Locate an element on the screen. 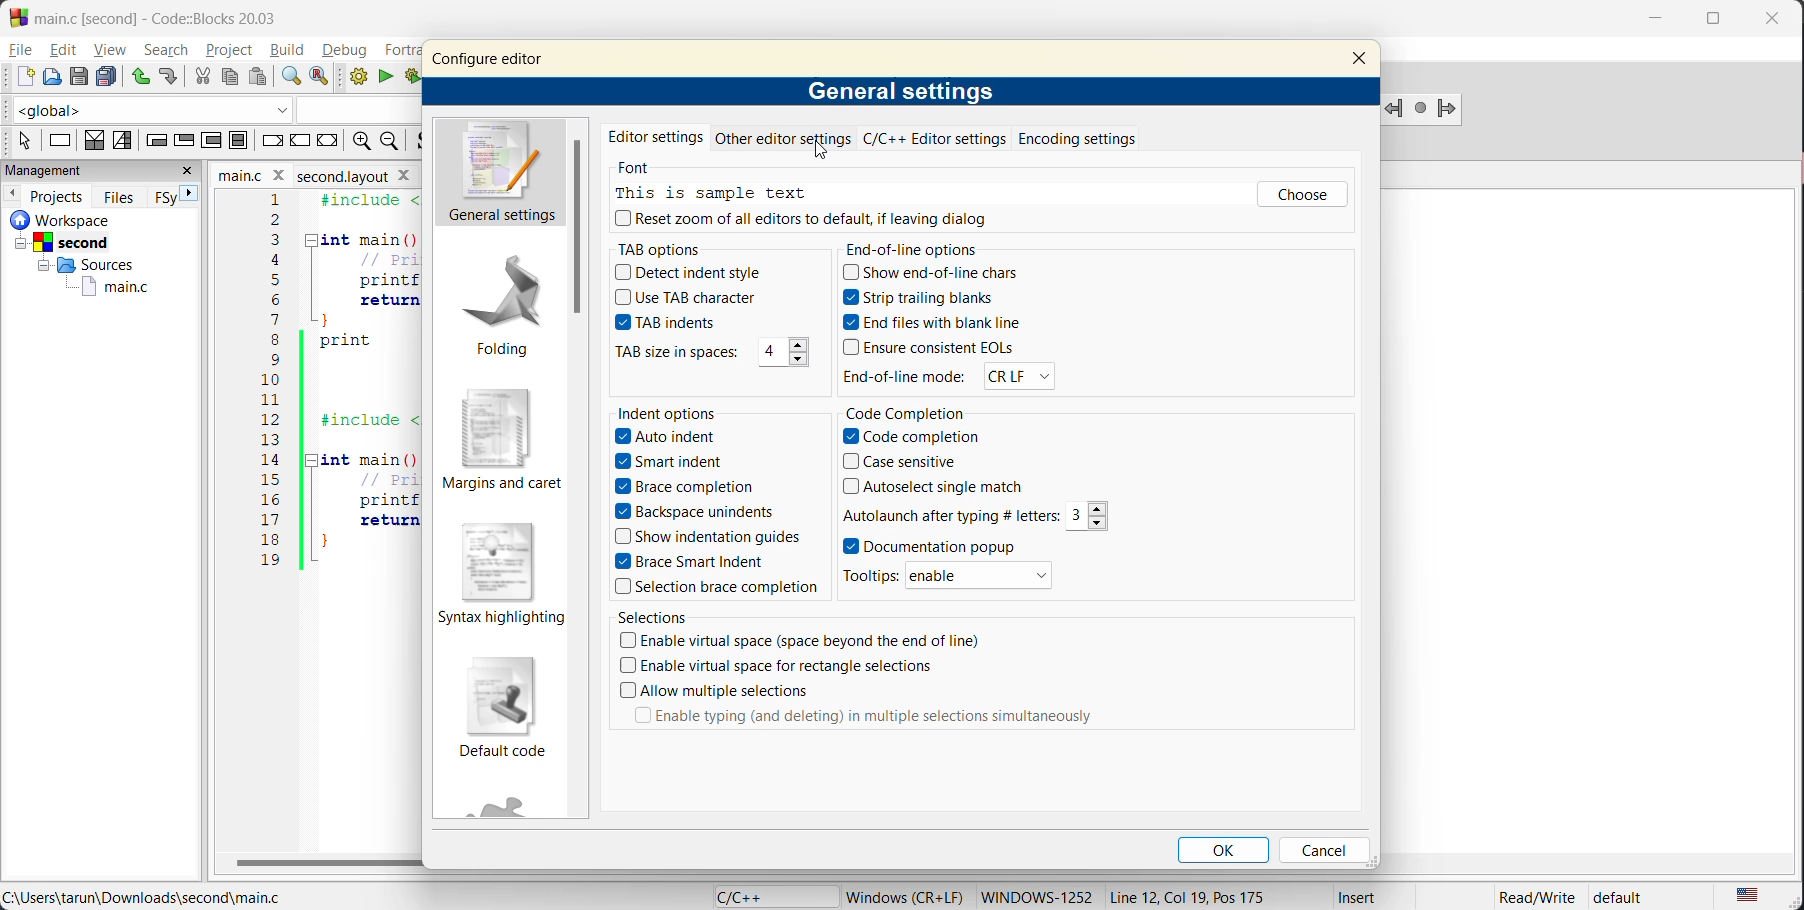  open is located at coordinates (50, 77).